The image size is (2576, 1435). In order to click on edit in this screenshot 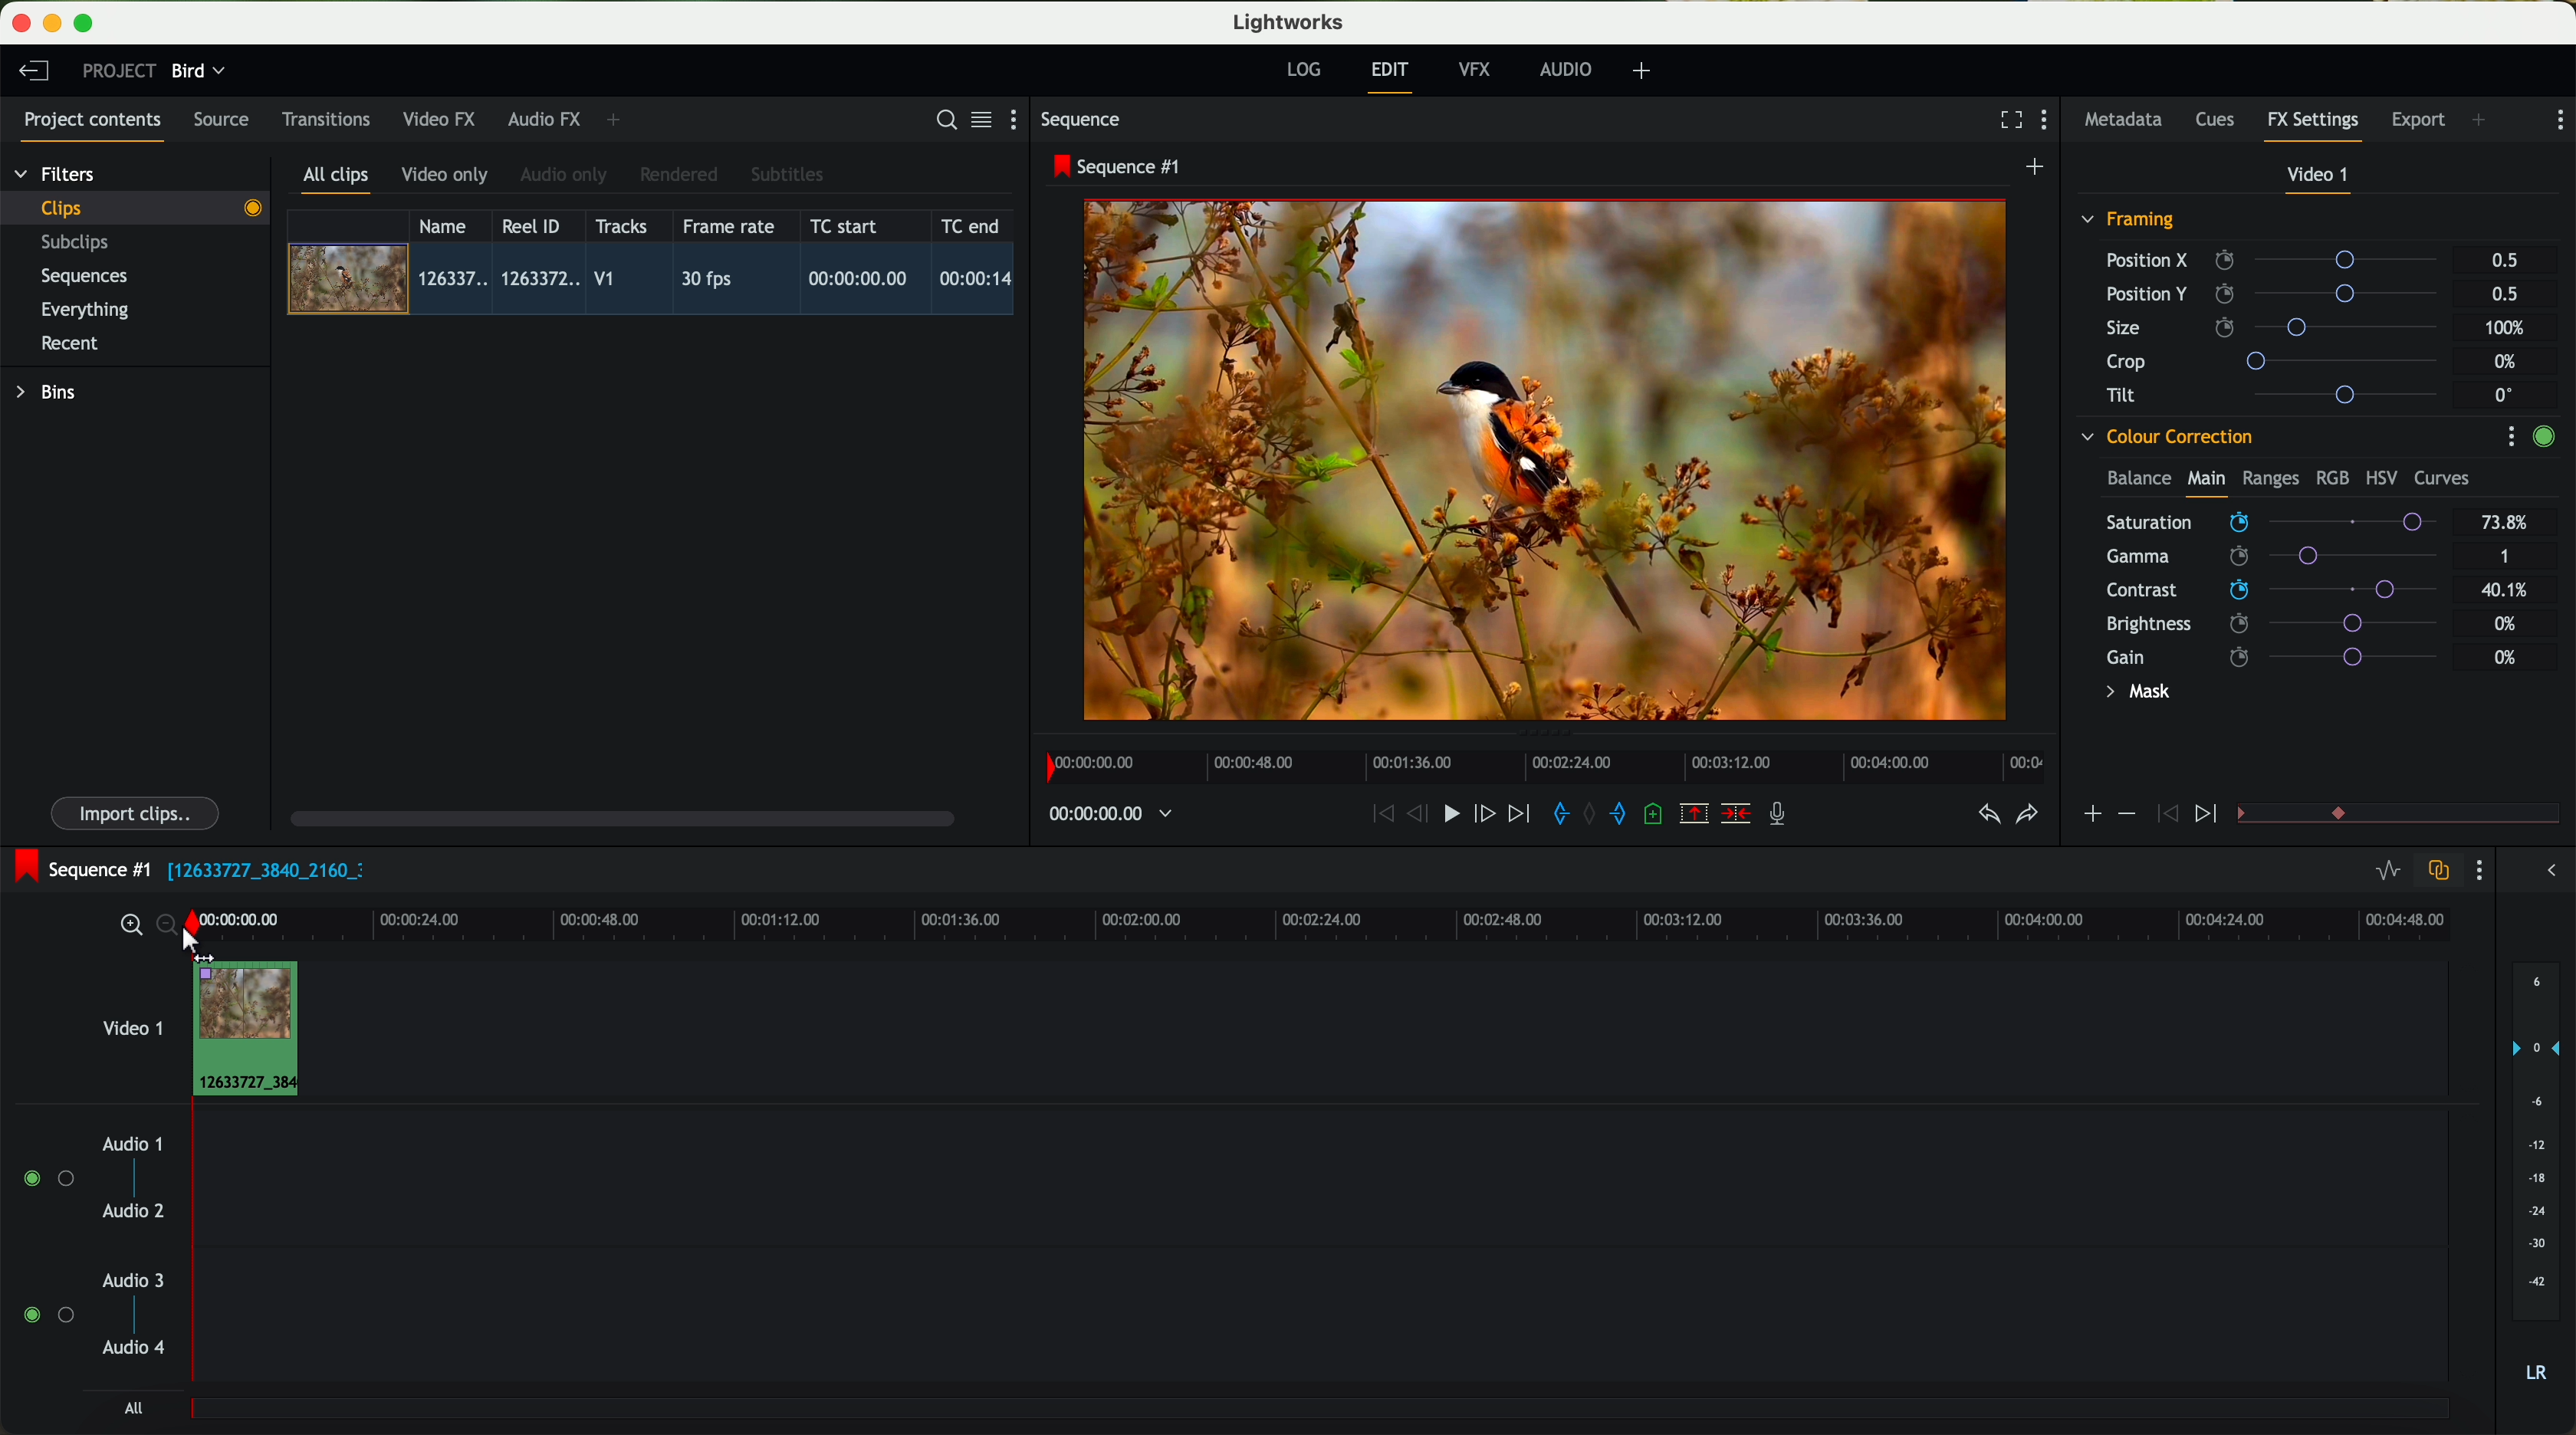, I will do `click(1393, 75)`.